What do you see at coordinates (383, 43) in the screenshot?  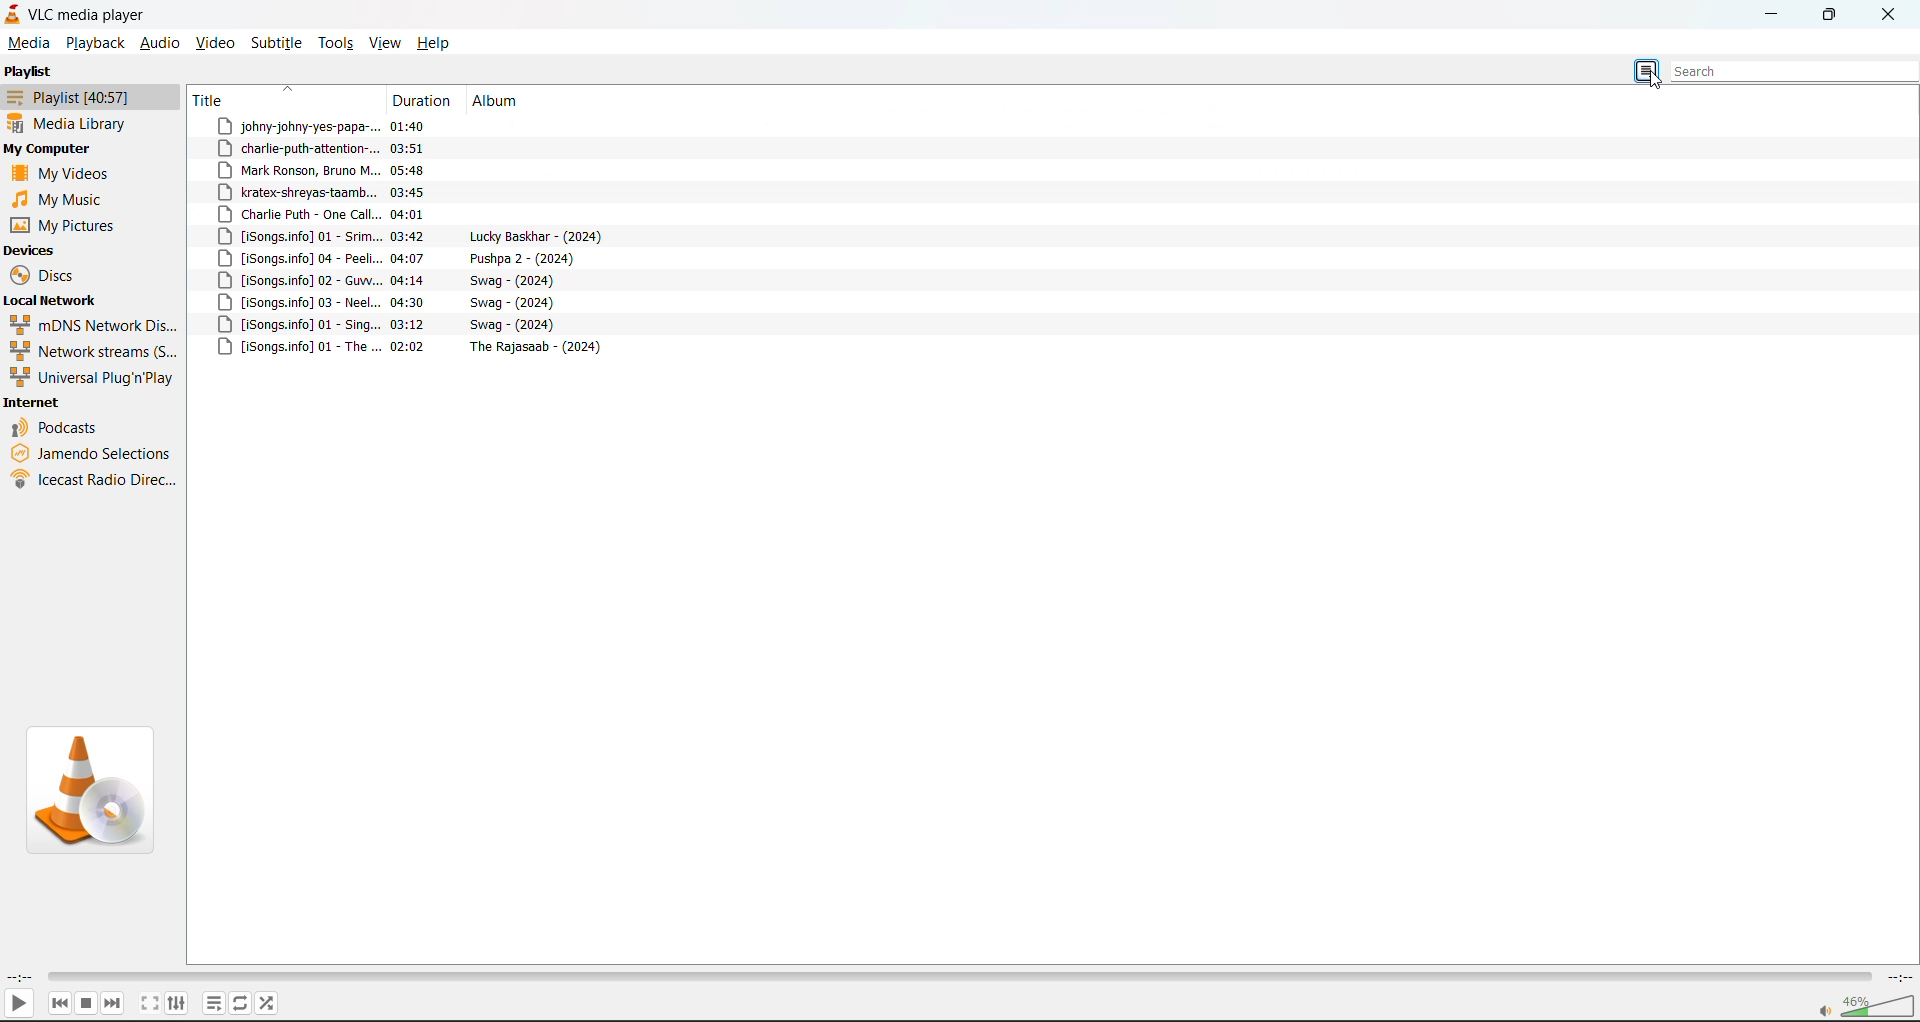 I see `view` at bounding box center [383, 43].